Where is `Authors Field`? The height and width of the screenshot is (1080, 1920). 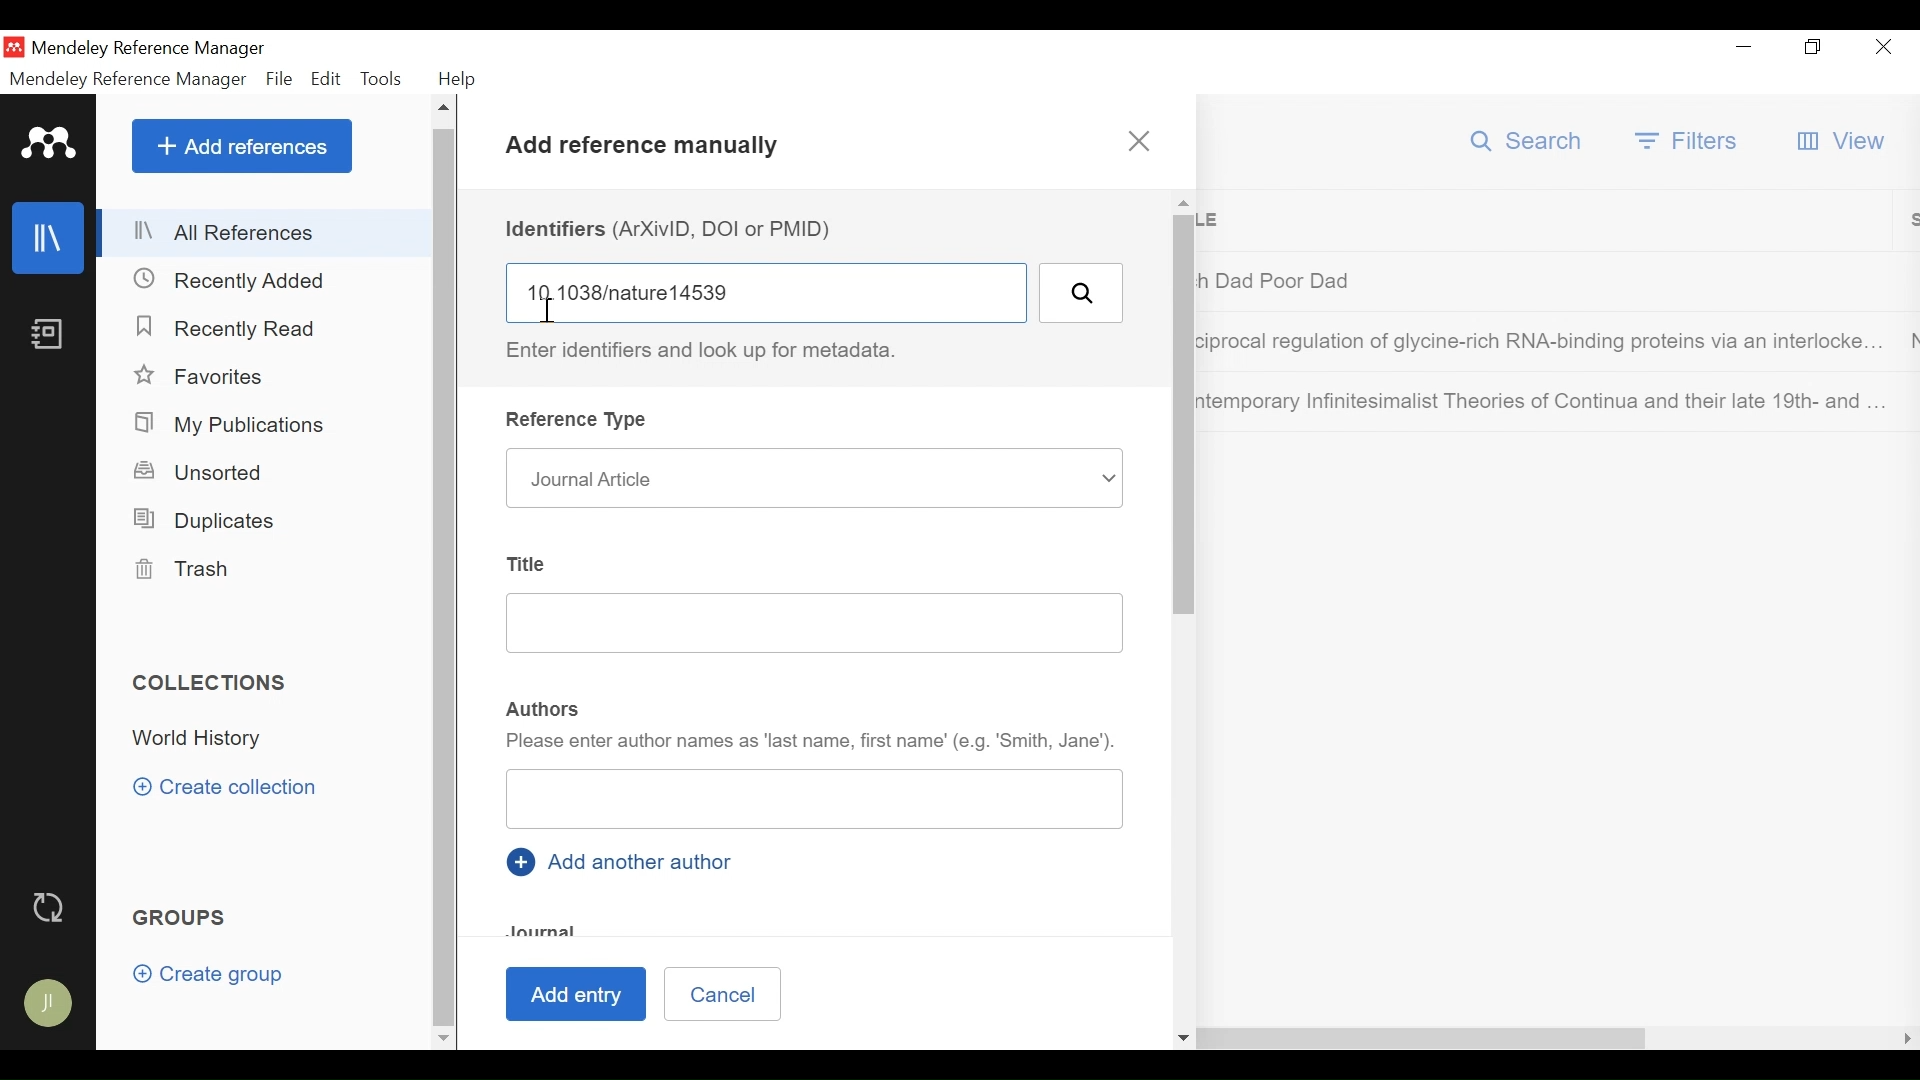
Authors Field is located at coordinates (817, 798).